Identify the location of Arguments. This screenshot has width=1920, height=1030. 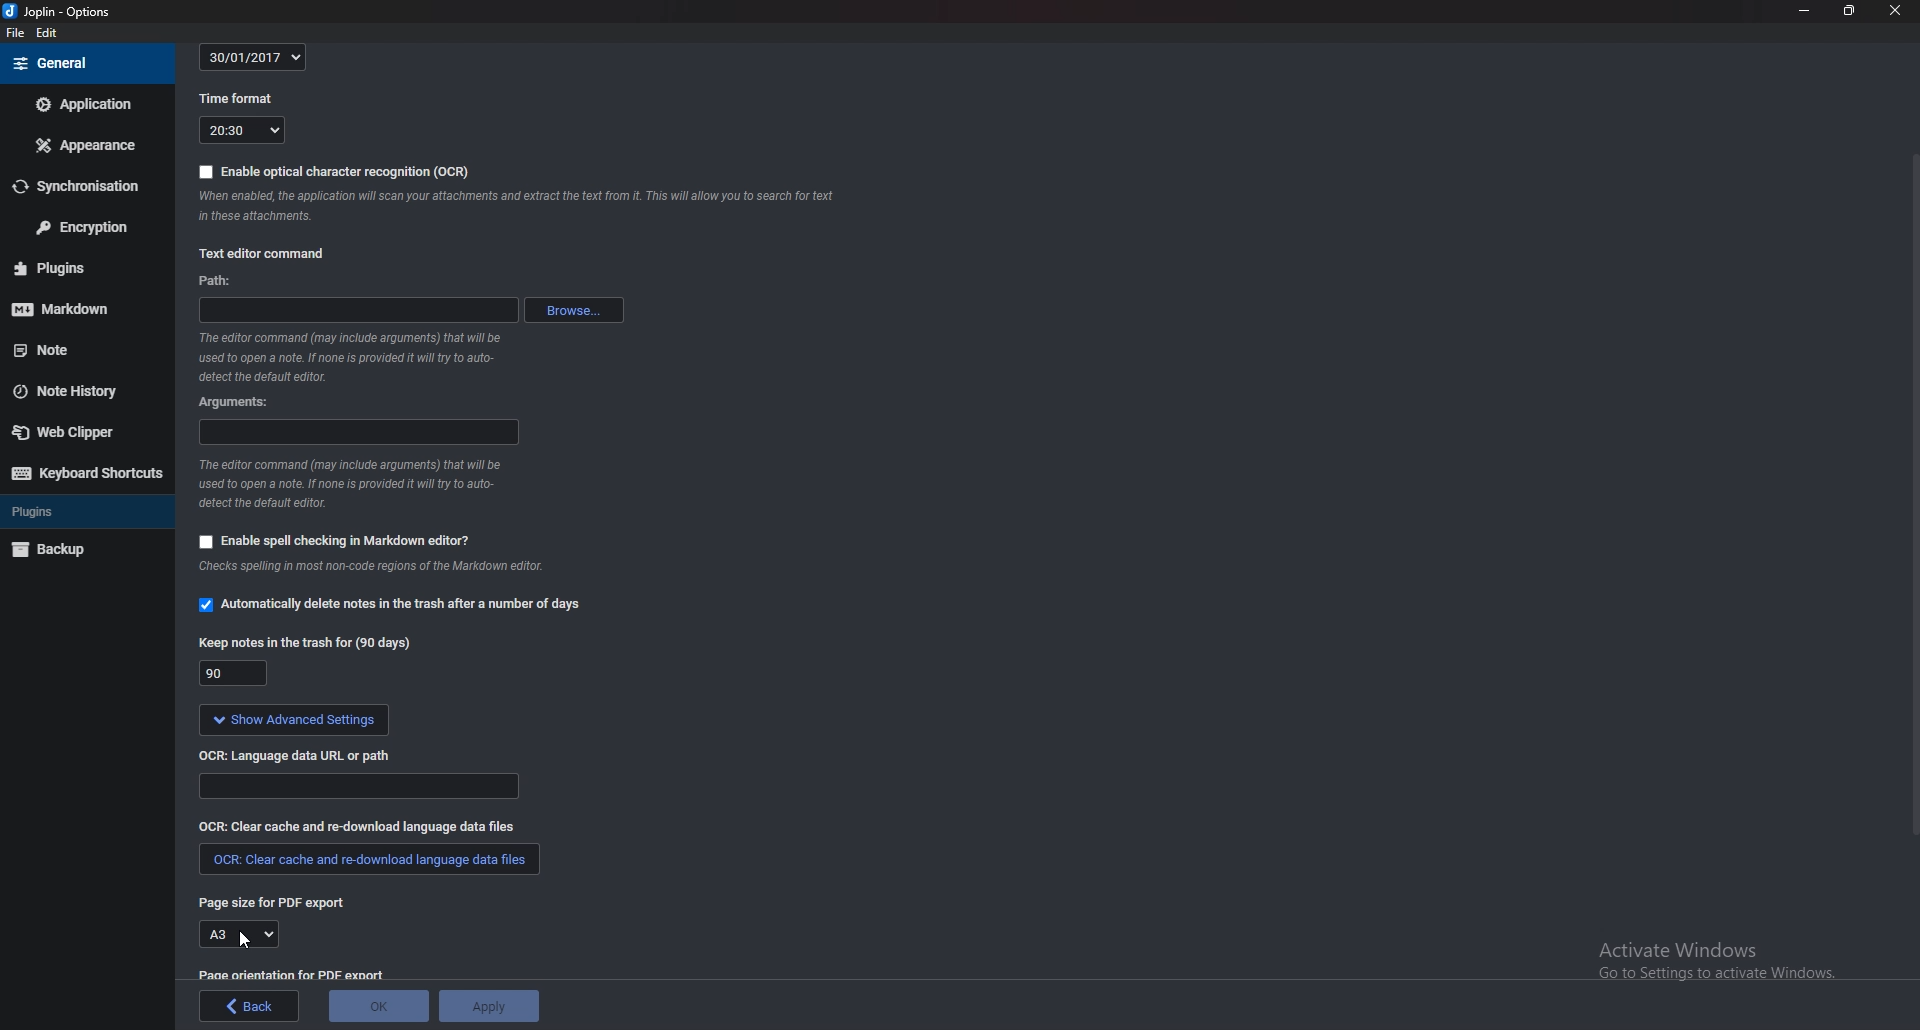
(360, 433).